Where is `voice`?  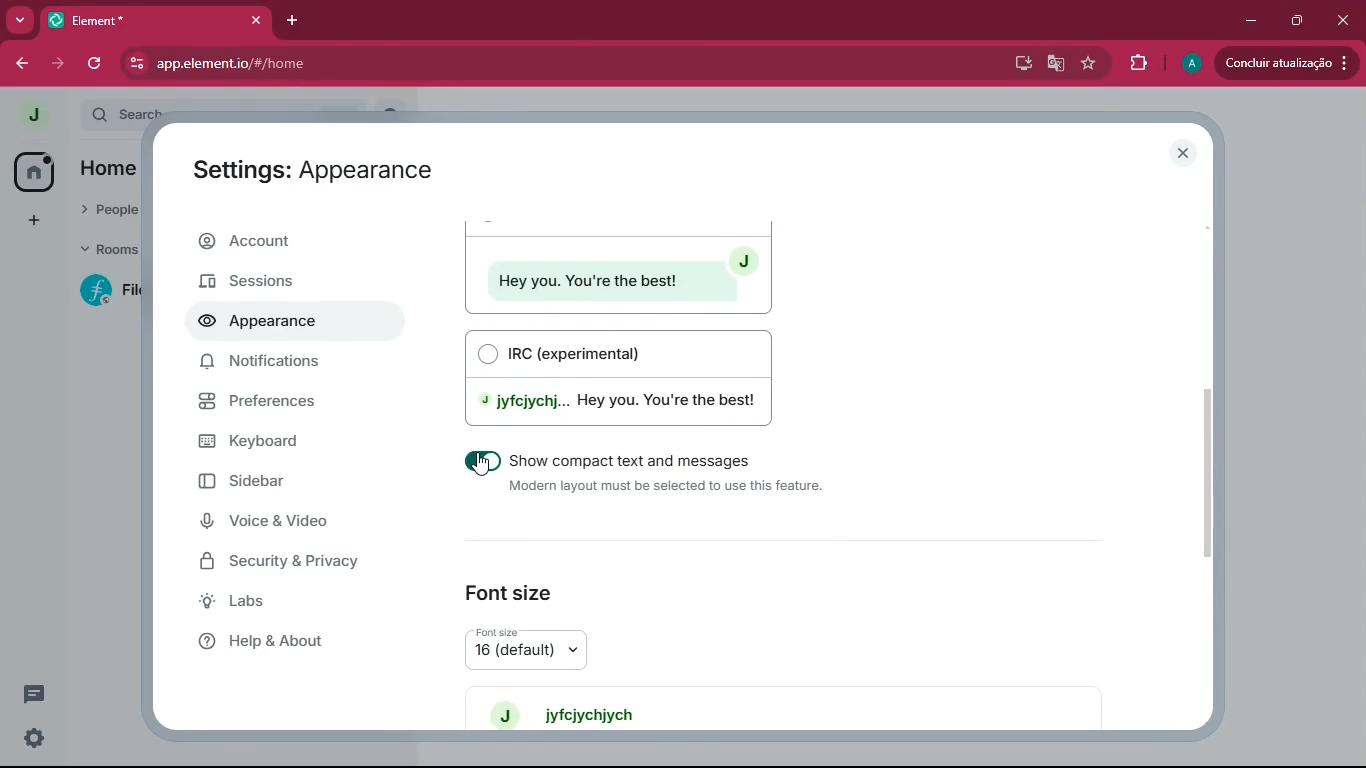 voice is located at coordinates (286, 524).